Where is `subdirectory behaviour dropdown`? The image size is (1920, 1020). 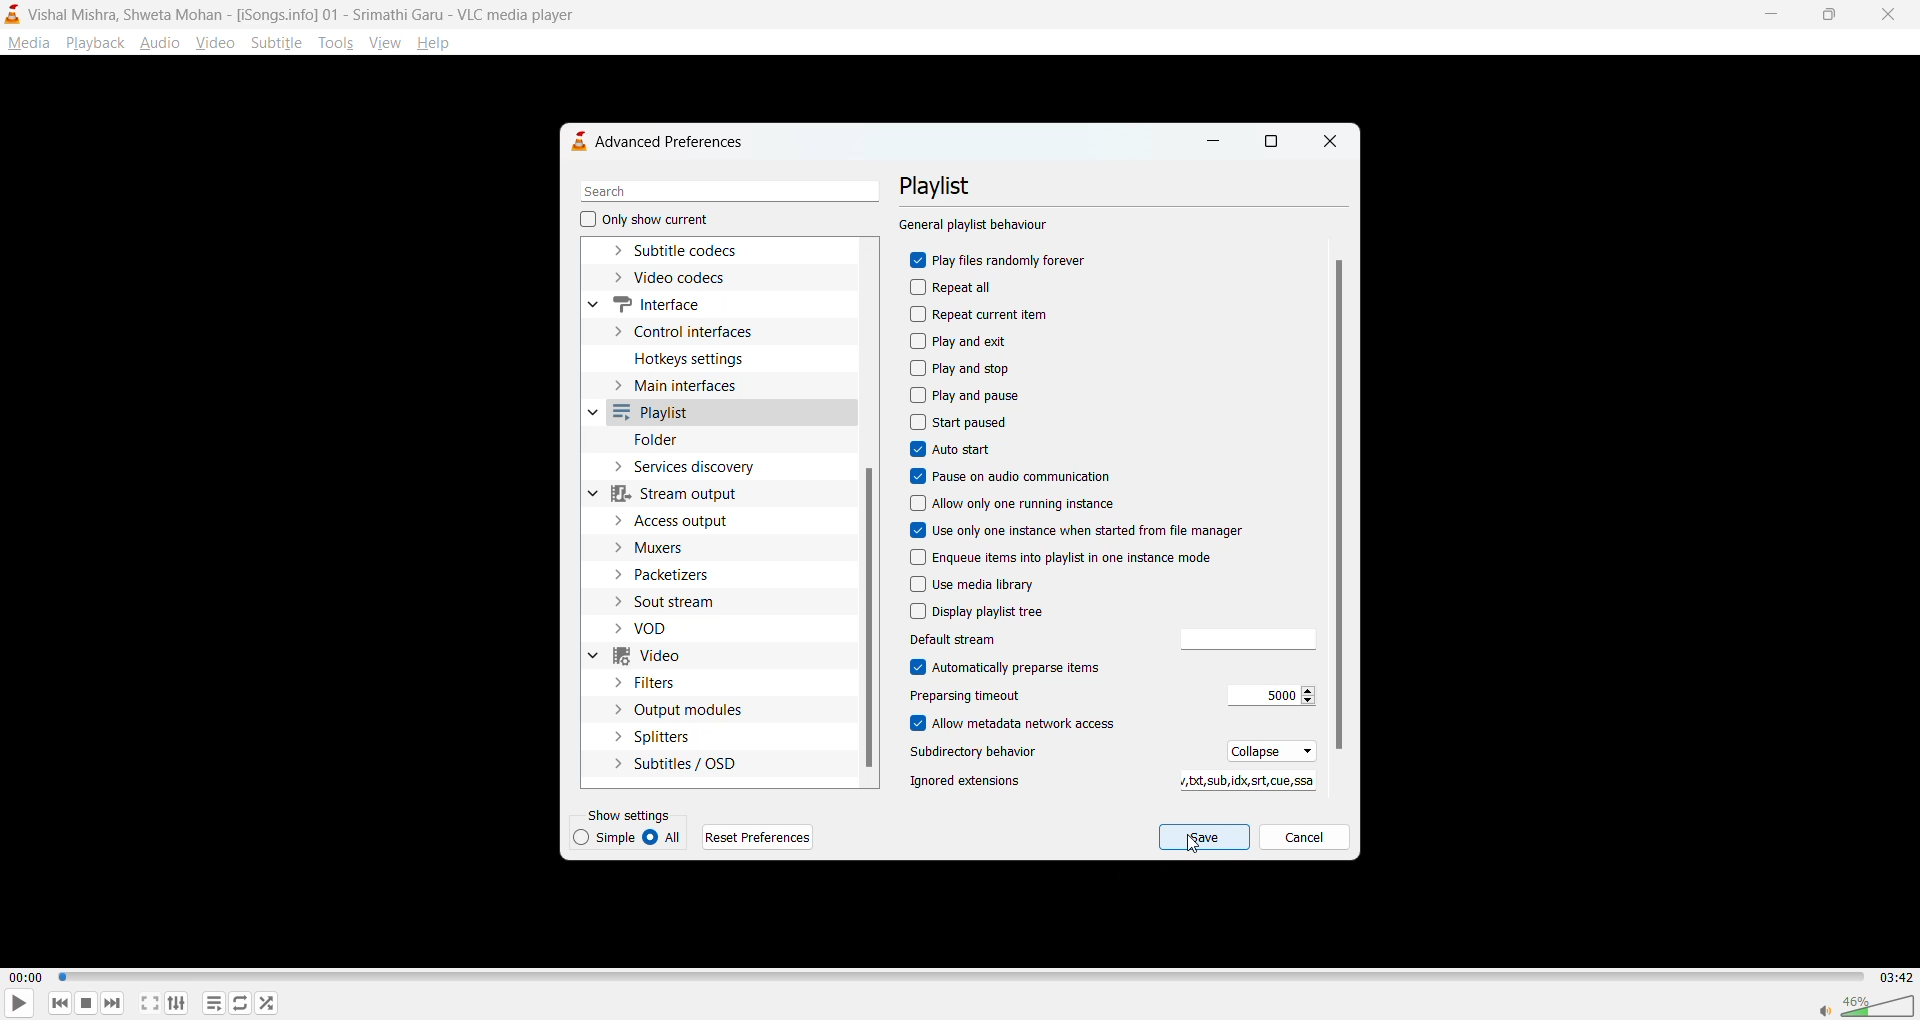
subdirectory behaviour dropdown is located at coordinates (1266, 750).